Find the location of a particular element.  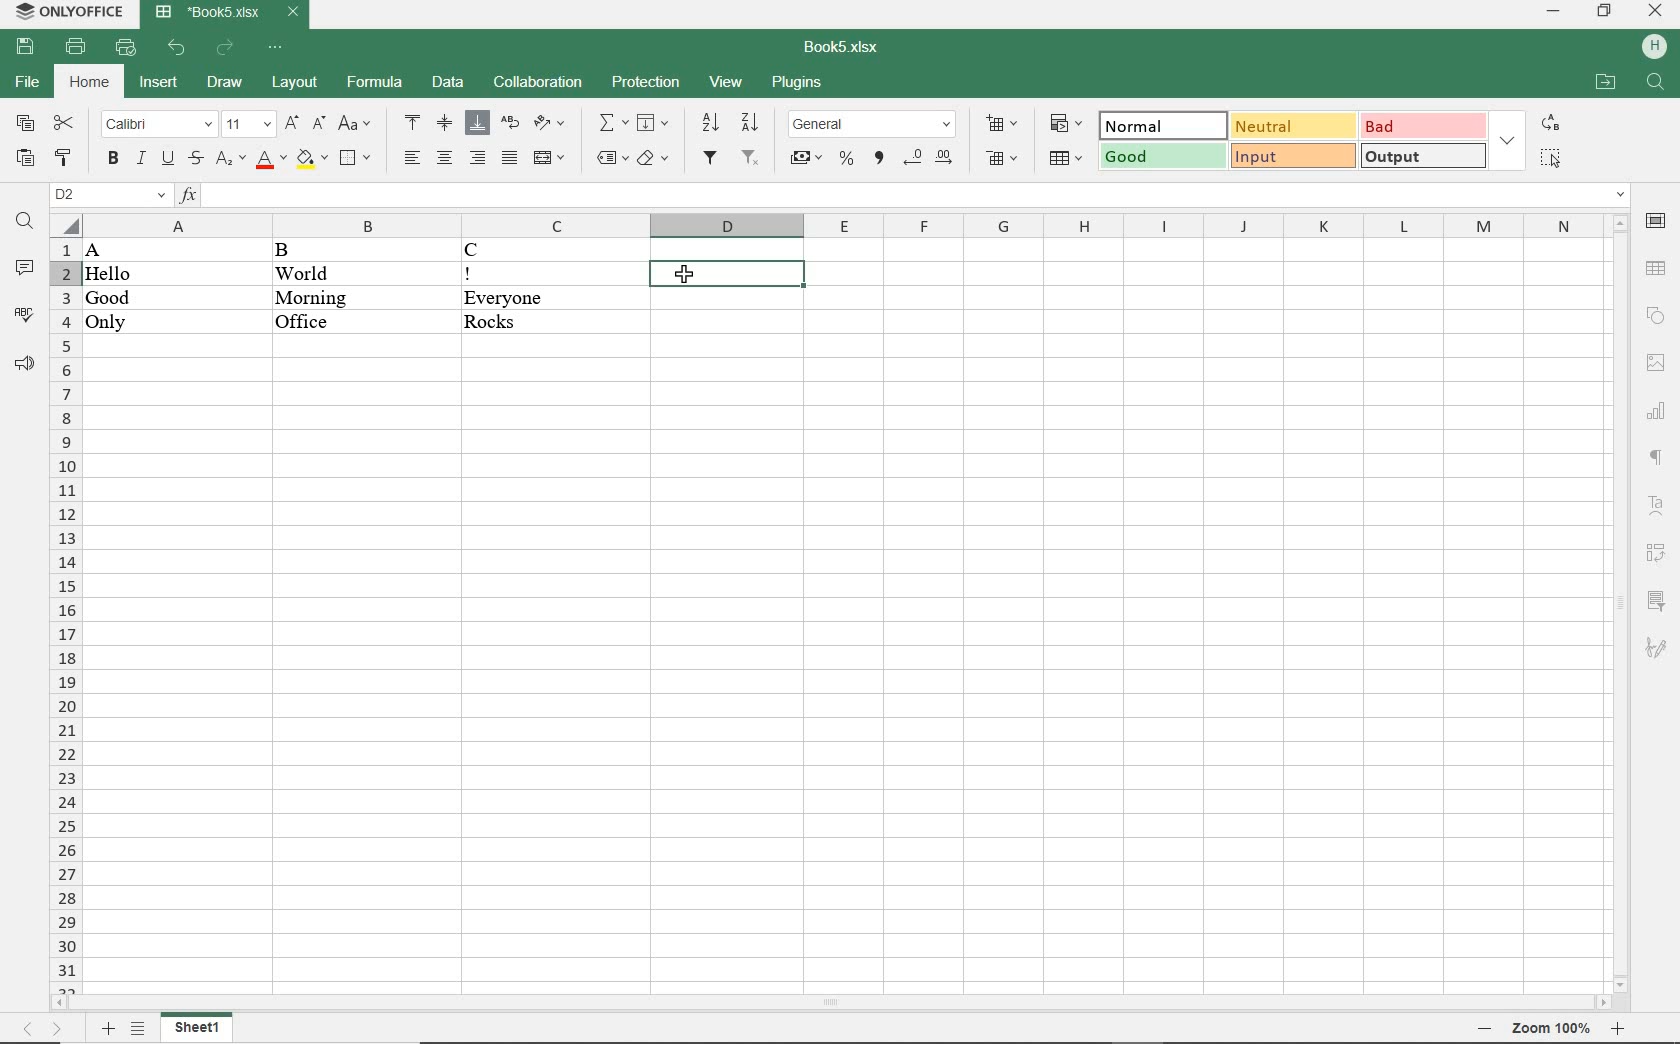

SUBSCRIPT/SUPERSCRIPT is located at coordinates (227, 160).